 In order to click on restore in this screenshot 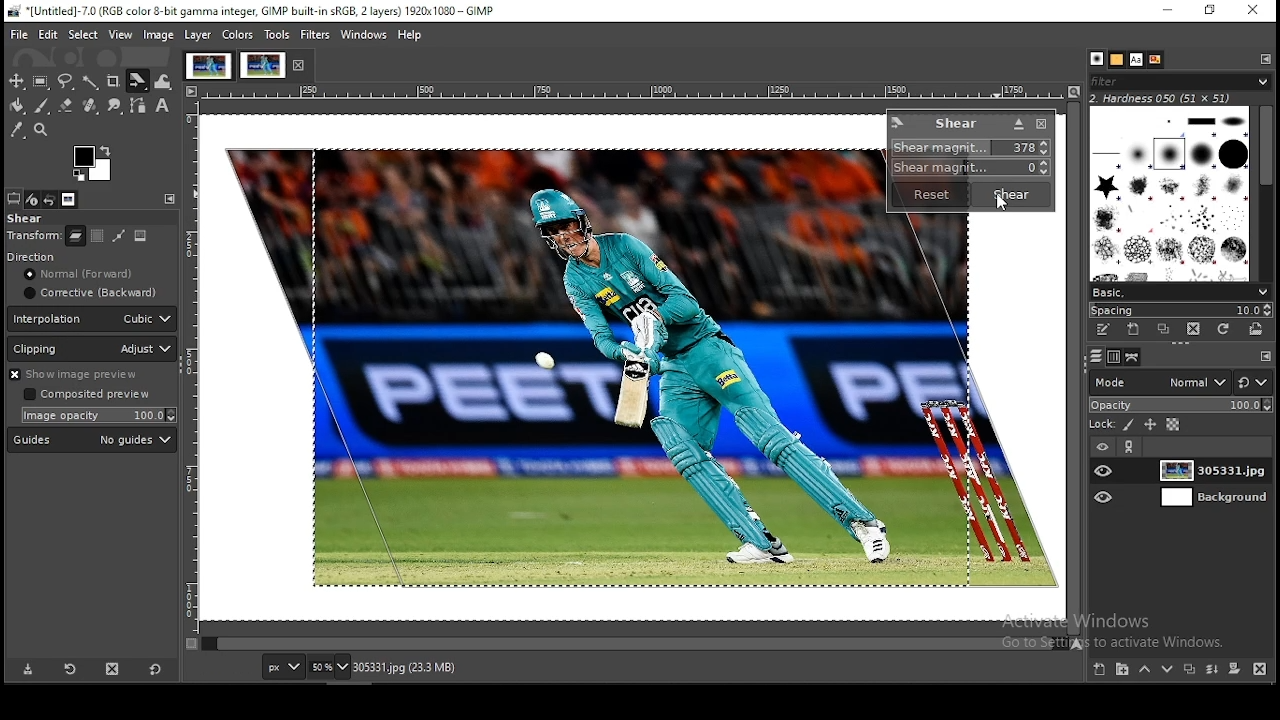, I will do `click(1211, 12)`.